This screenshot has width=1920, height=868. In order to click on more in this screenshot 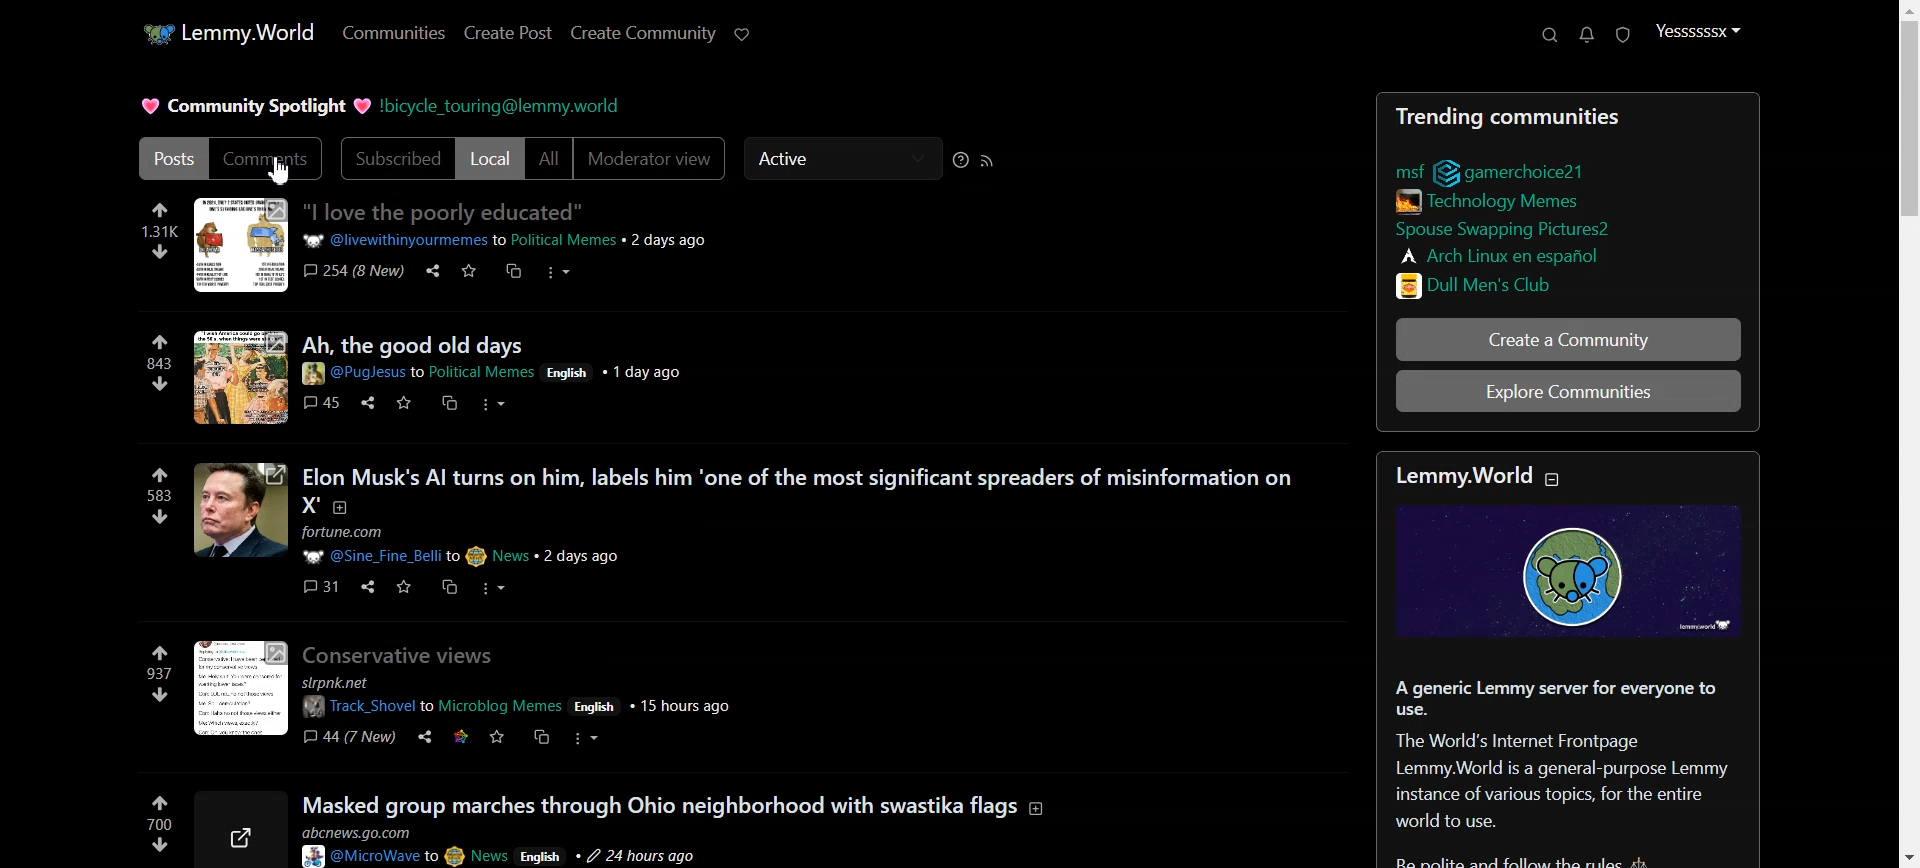, I will do `click(489, 405)`.